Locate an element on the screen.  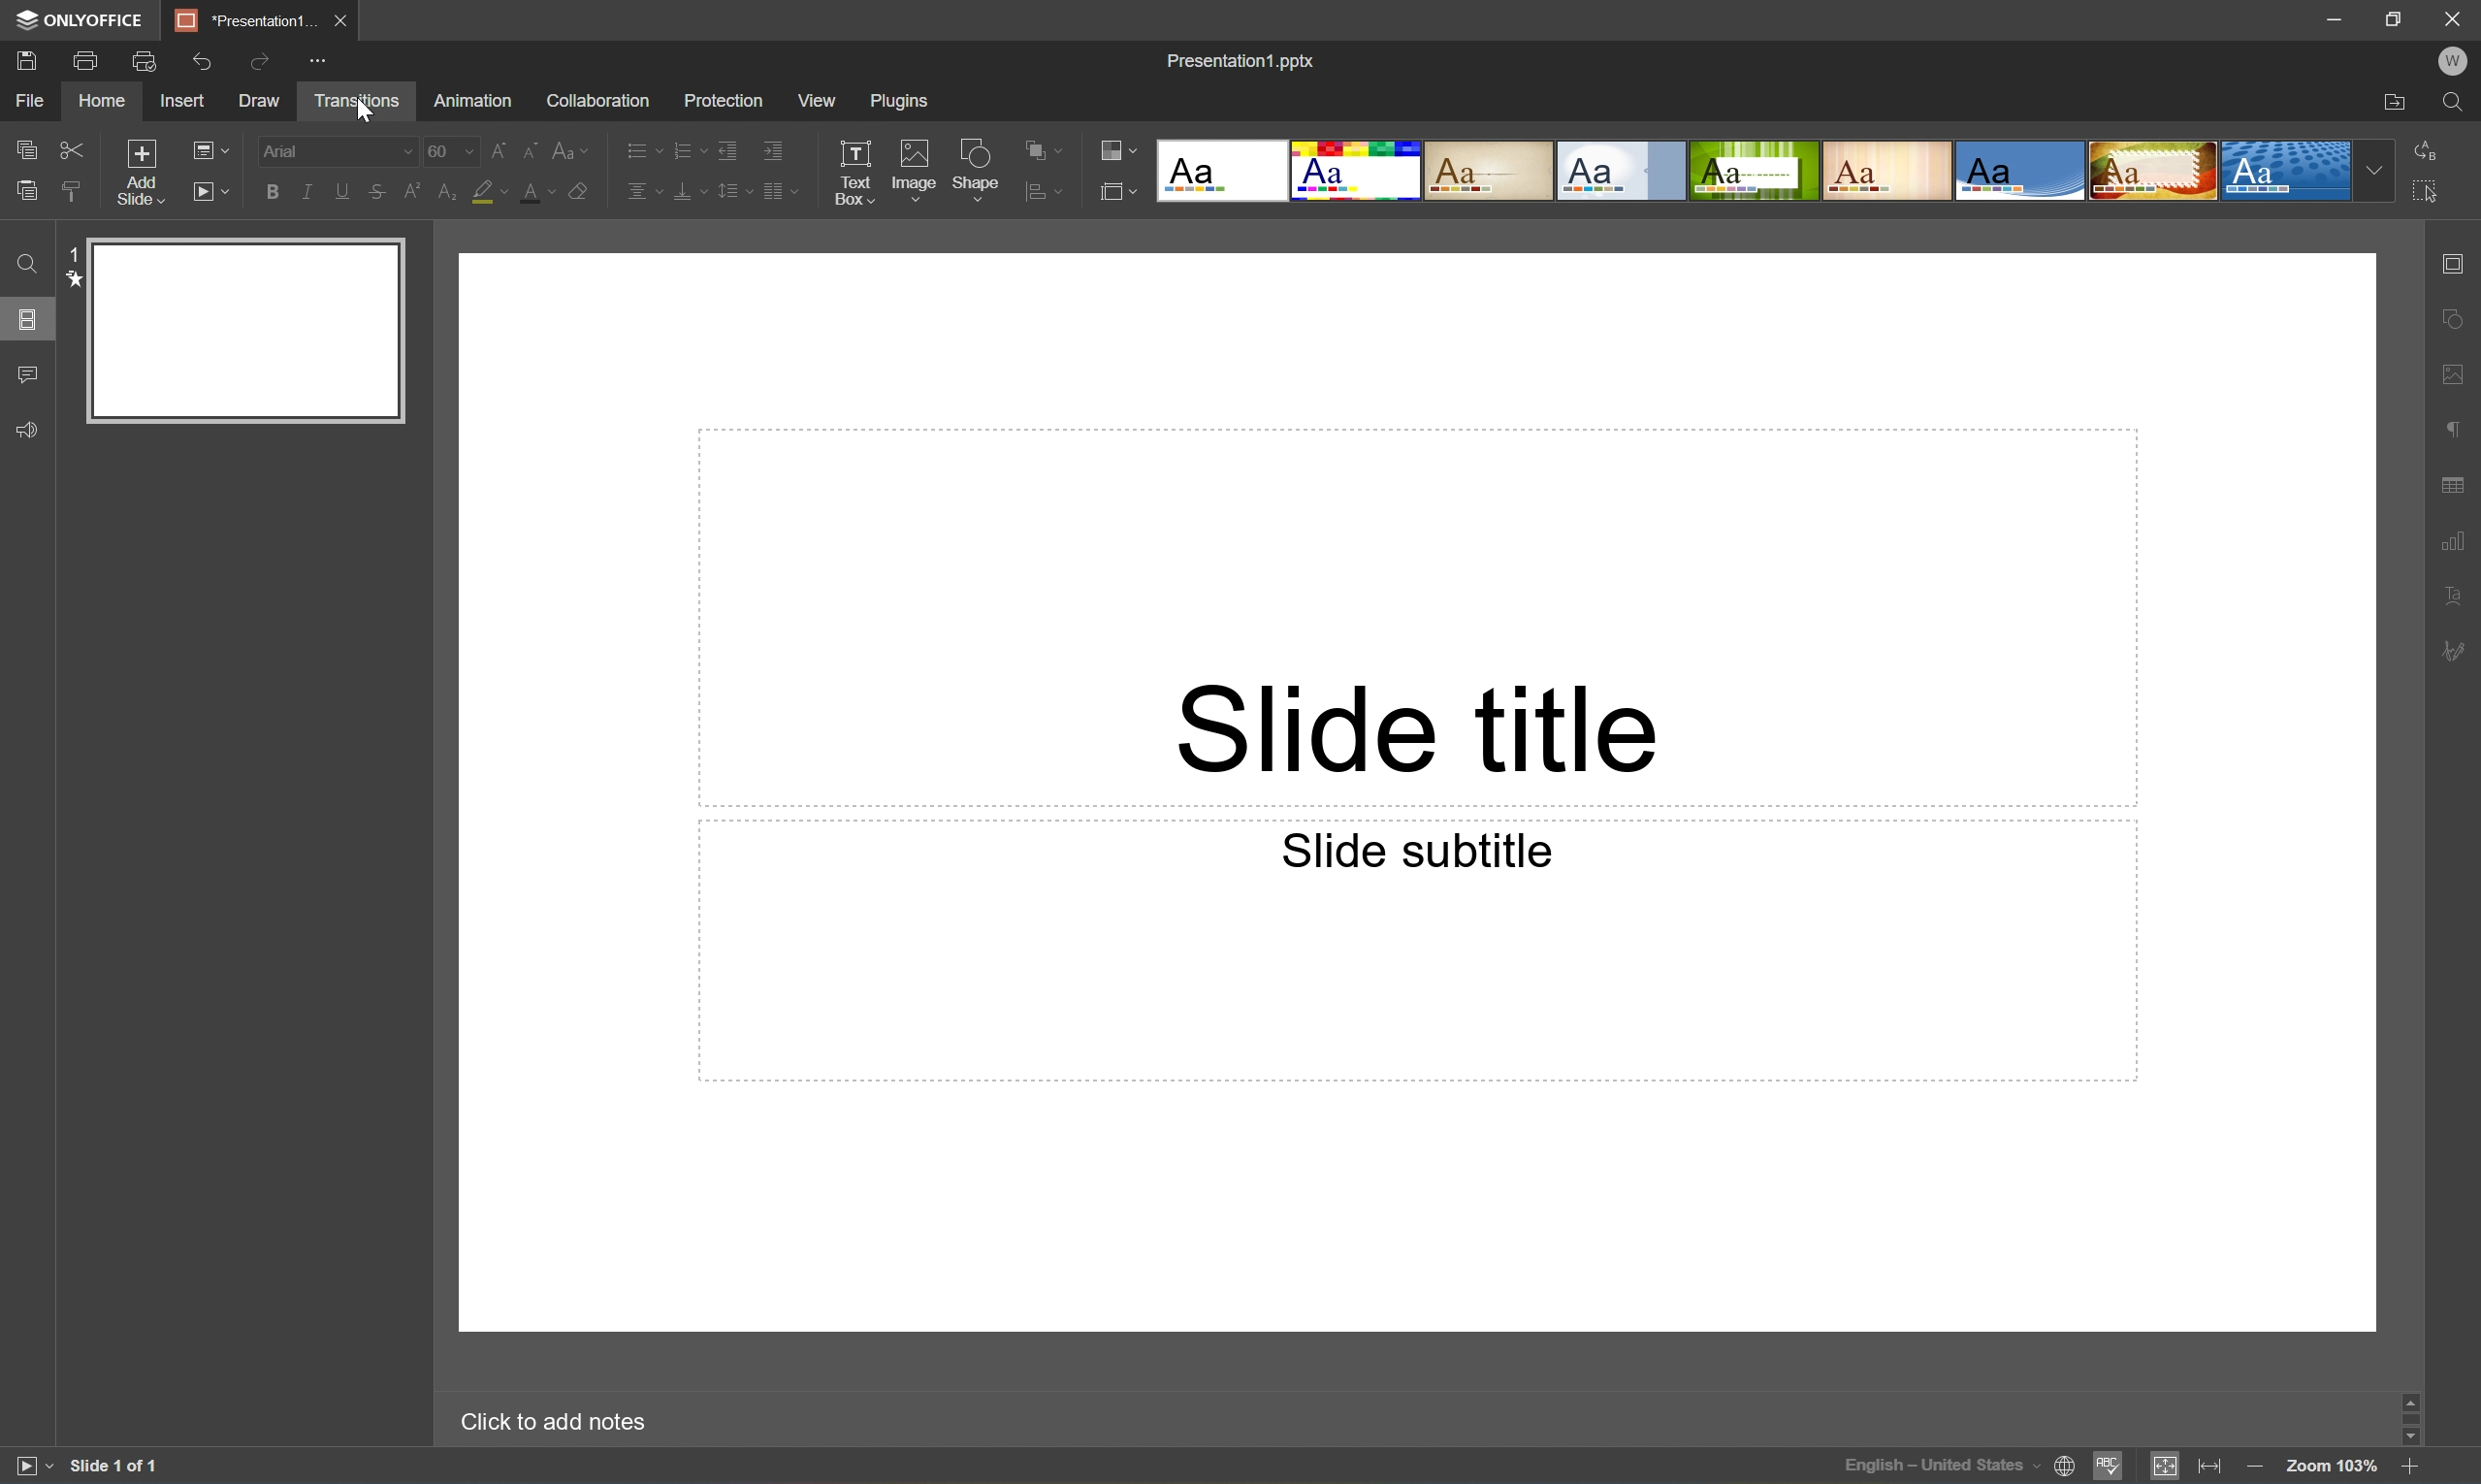
Protection is located at coordinates (724, 100).